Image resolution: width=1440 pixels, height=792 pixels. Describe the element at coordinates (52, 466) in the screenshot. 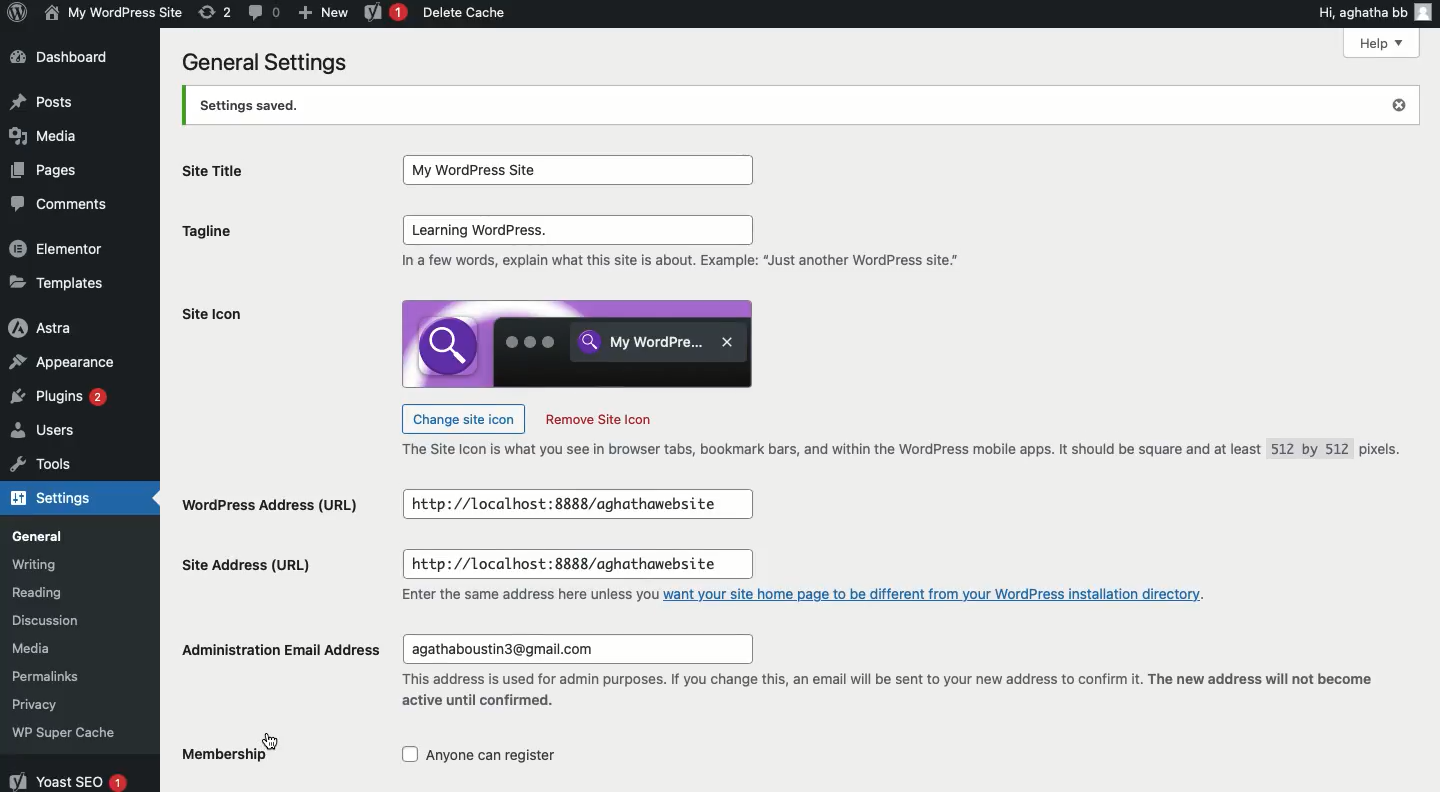

I see `Tools` at that location.